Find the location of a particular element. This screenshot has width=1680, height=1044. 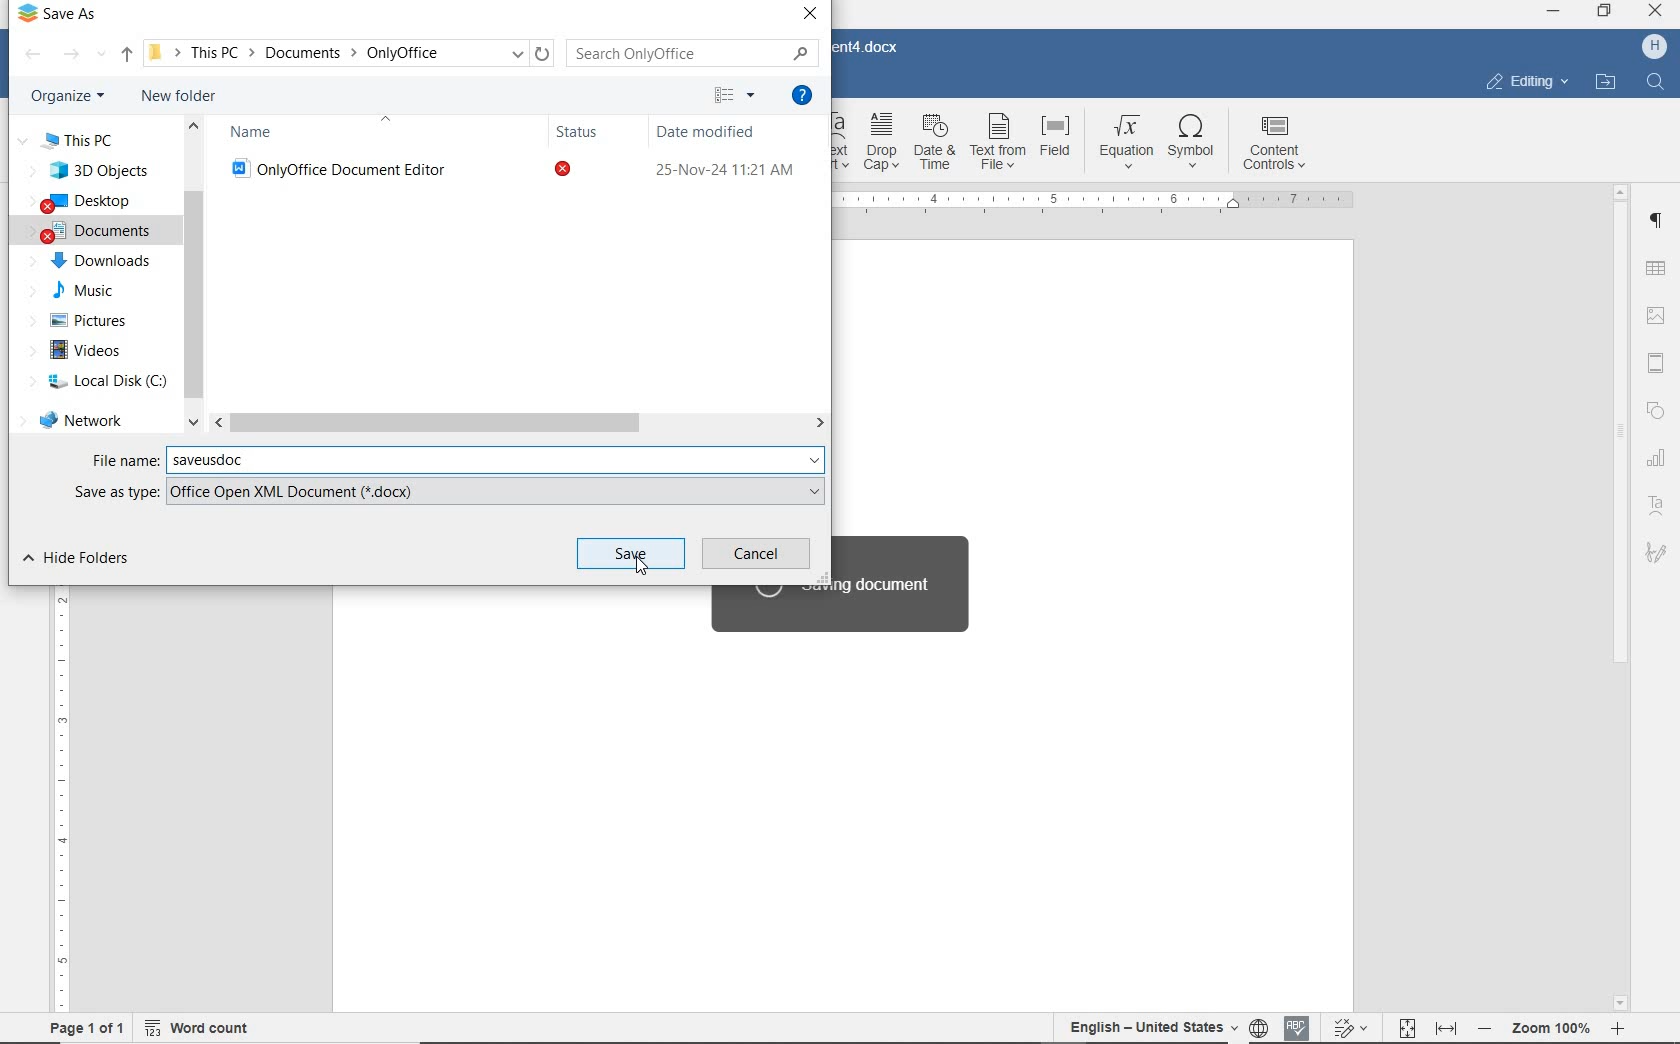

hide folders is located at coordinates (82, 562).